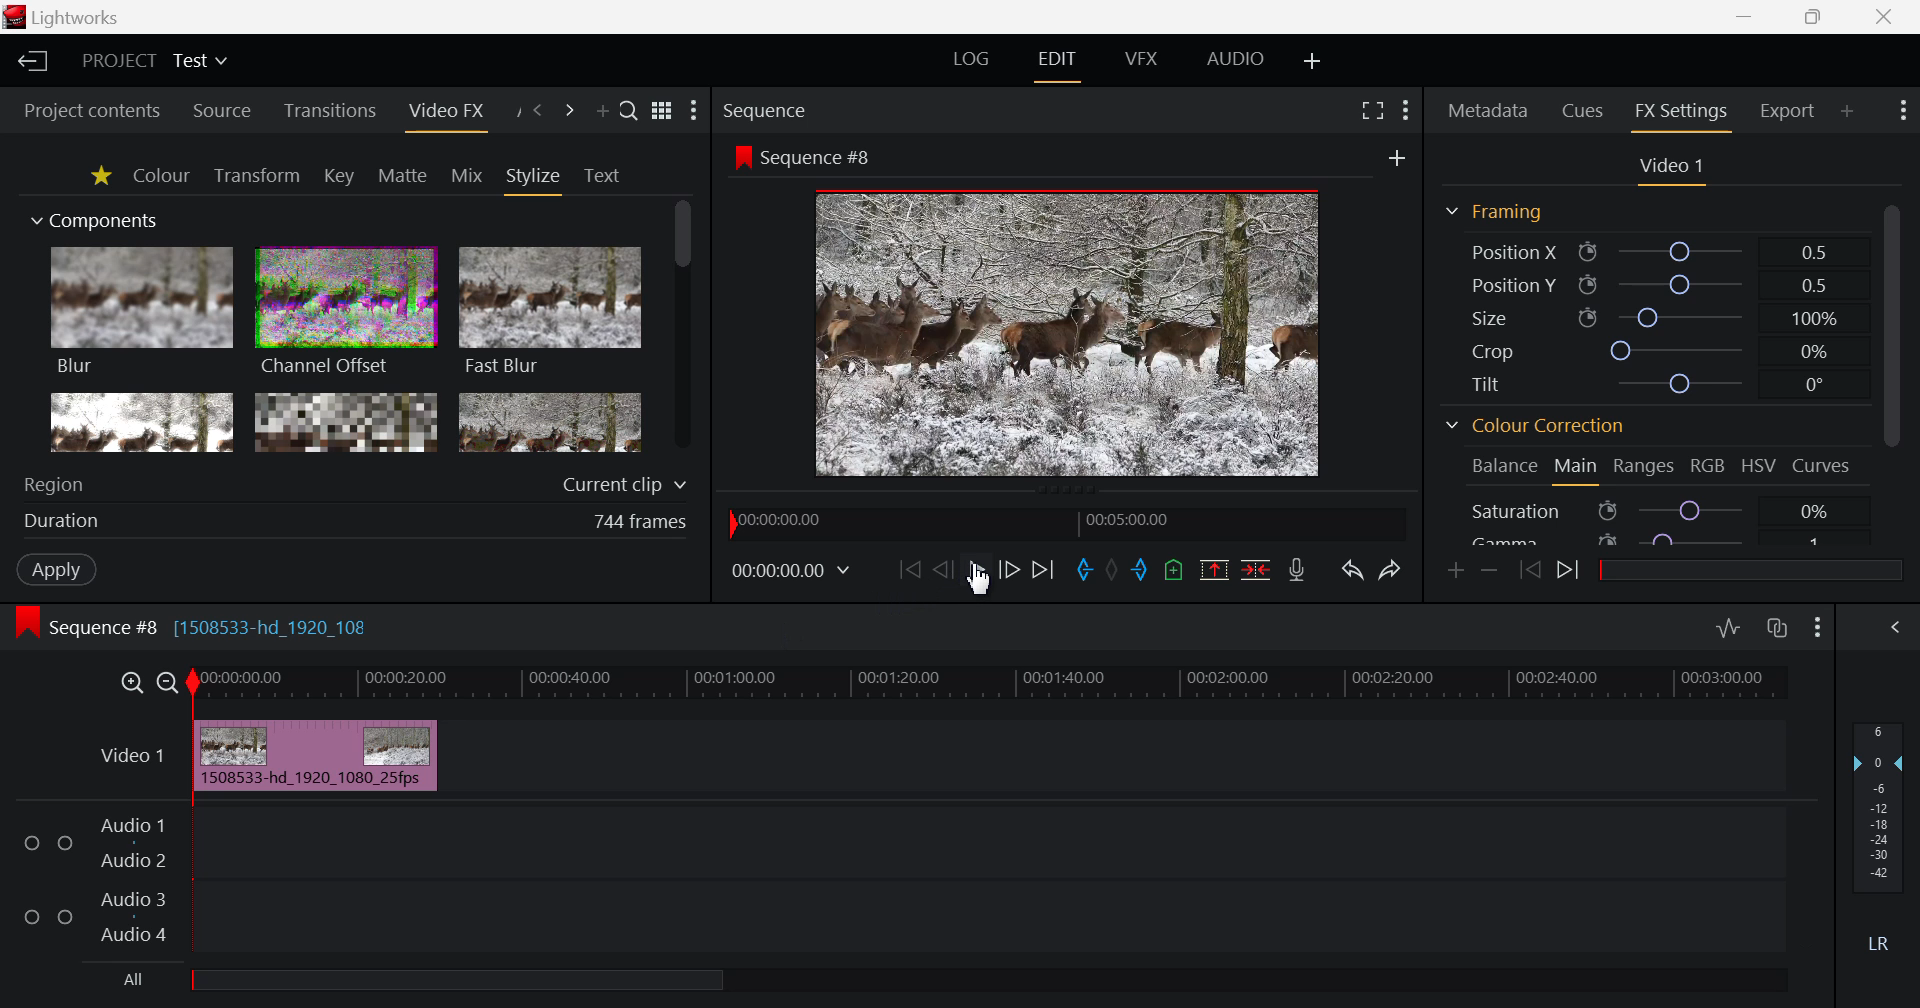 This screenshot has width=1920, height=1008. I want to click on Sequence, so click(802, 109).